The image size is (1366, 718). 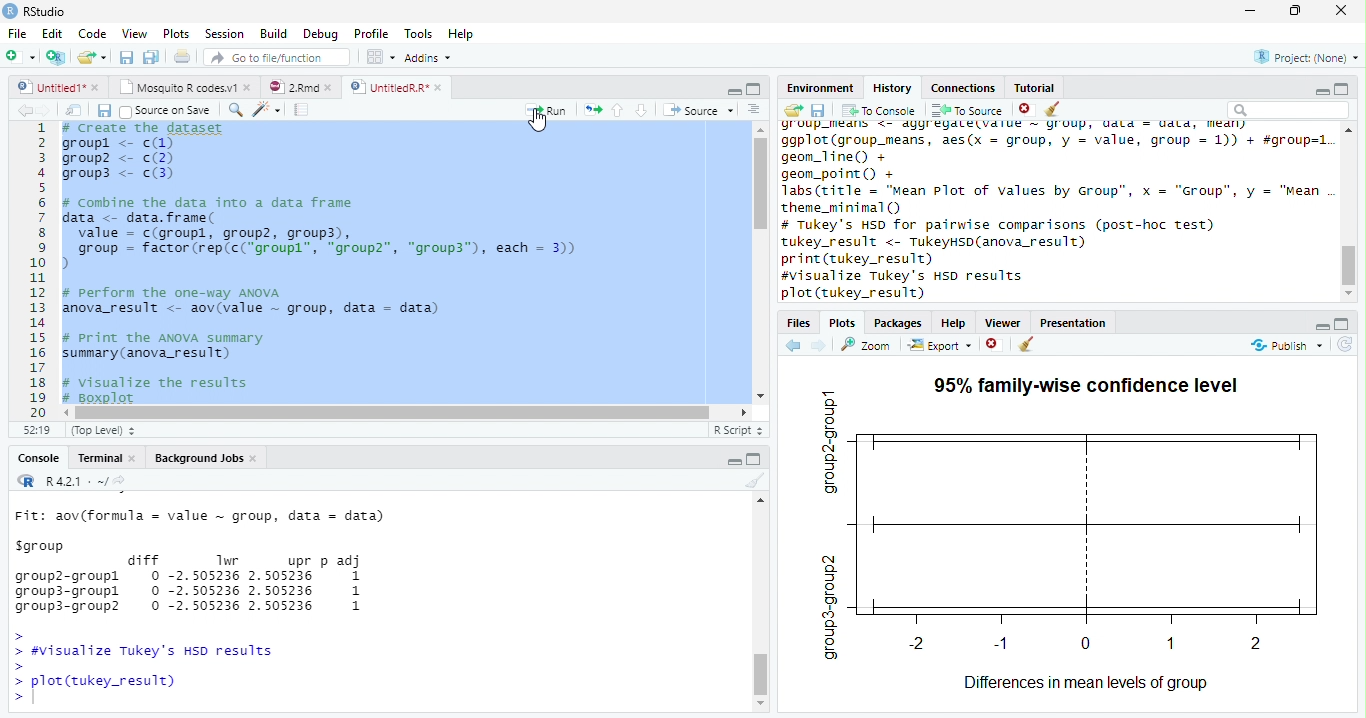 What do you see at coordinates (184, 87) in the screenshot?
I see `Mosquito R codes` at bounding box center [184, 87].